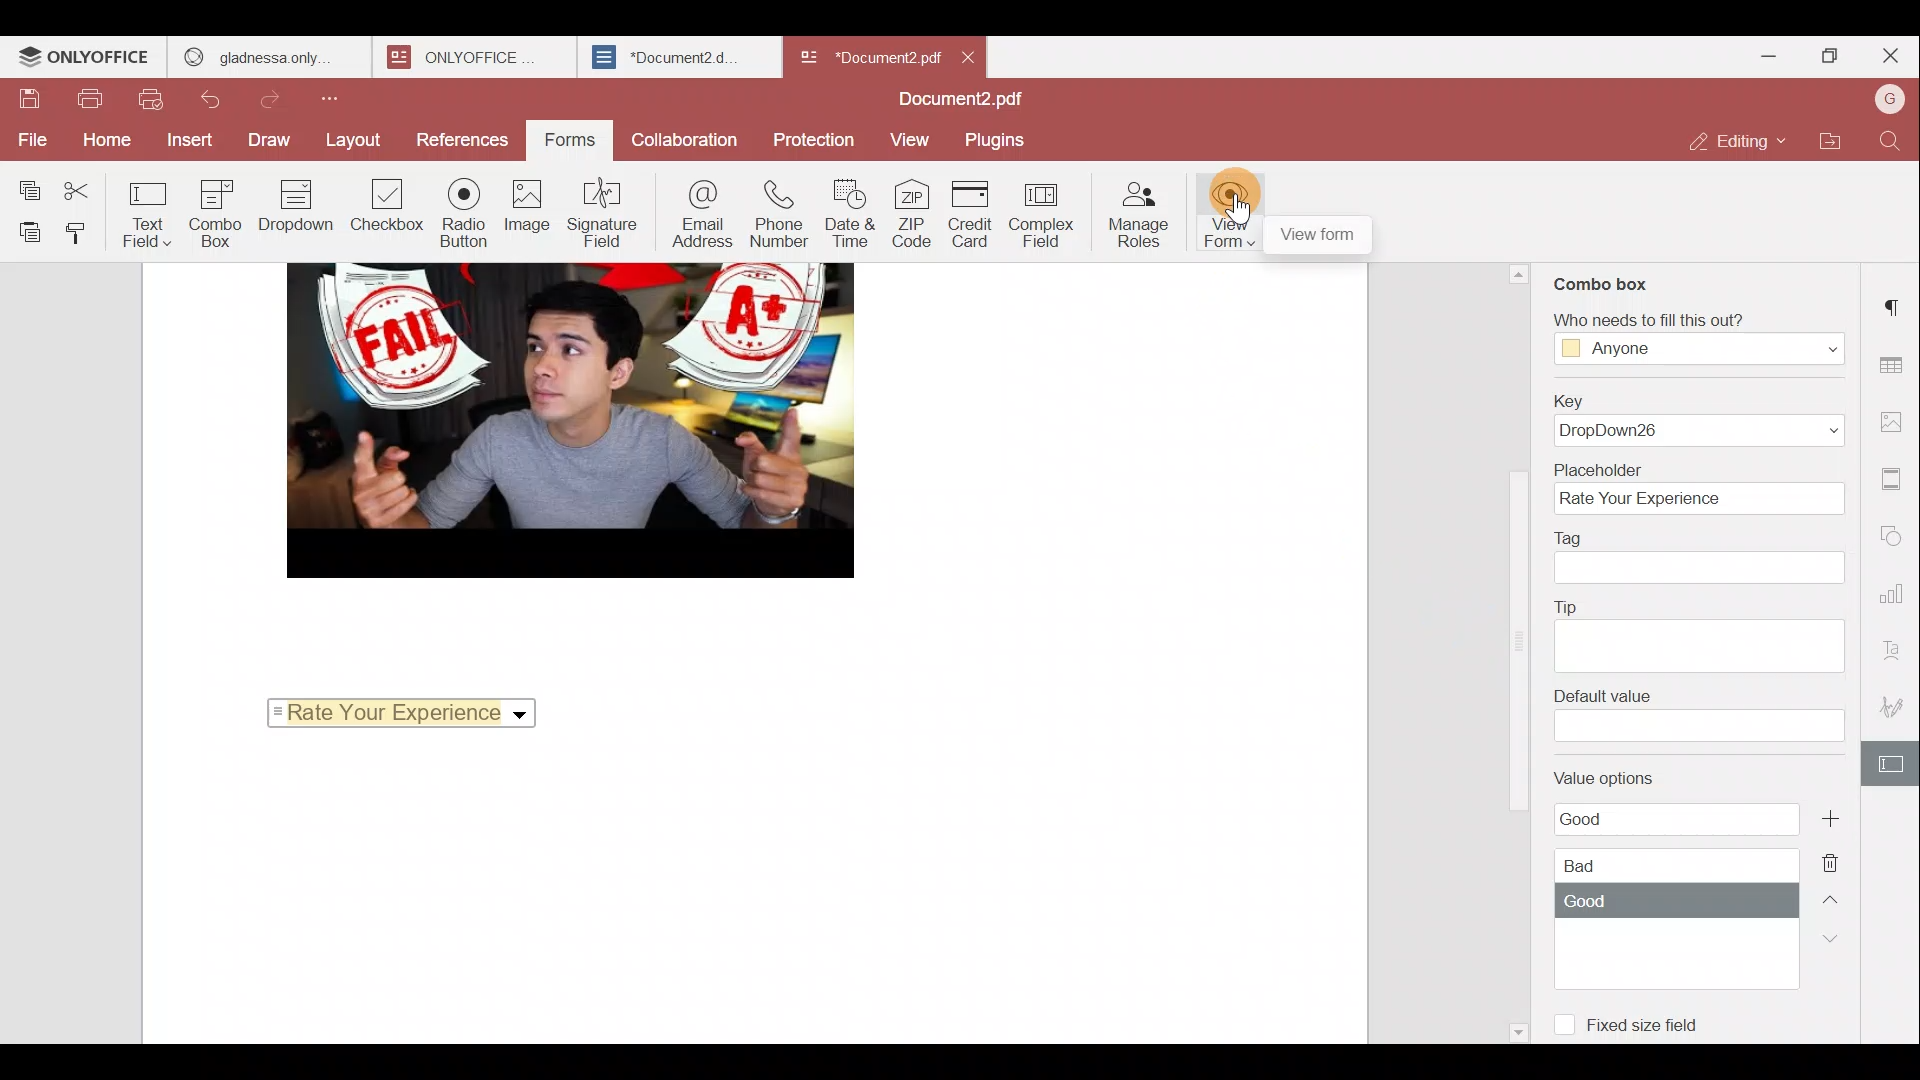  What do you see at coordinates (85, 59) in the screenshot?
I see `ONLYOFFICE` at bounding box center [85, 59].